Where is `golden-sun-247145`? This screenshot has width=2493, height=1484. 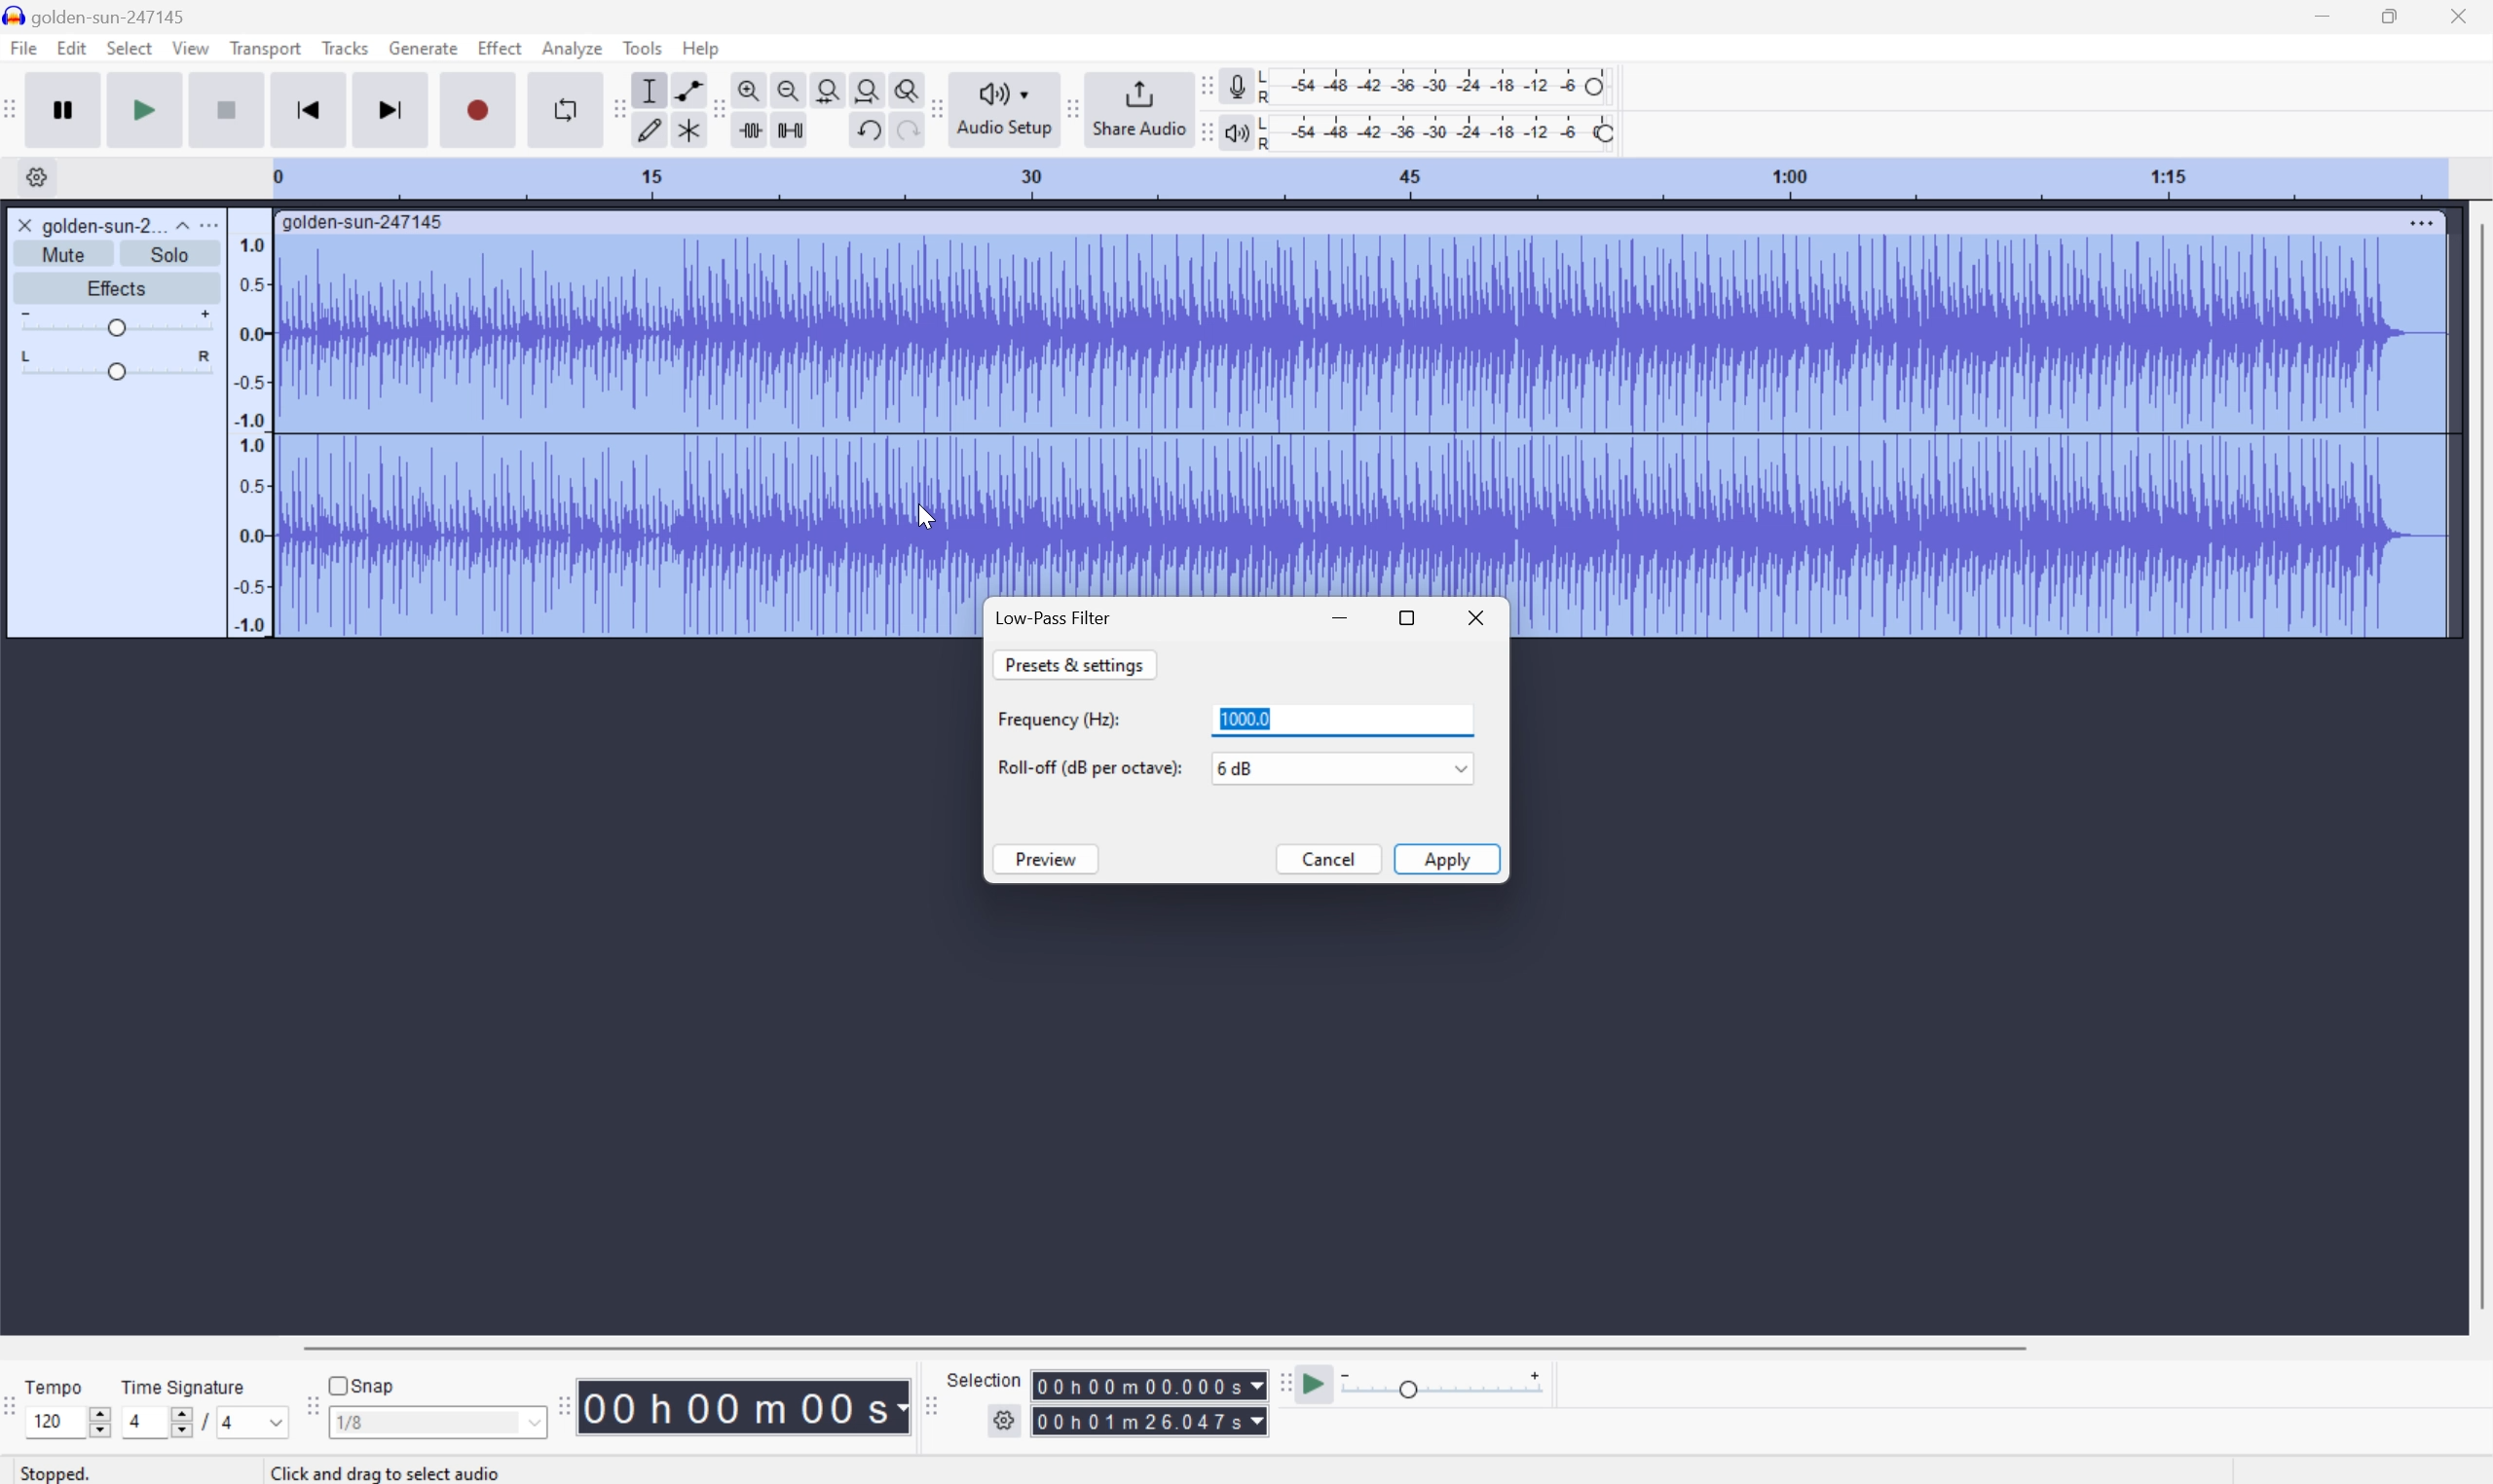 golden-sun-247145 is located at coordinates (365, 223).